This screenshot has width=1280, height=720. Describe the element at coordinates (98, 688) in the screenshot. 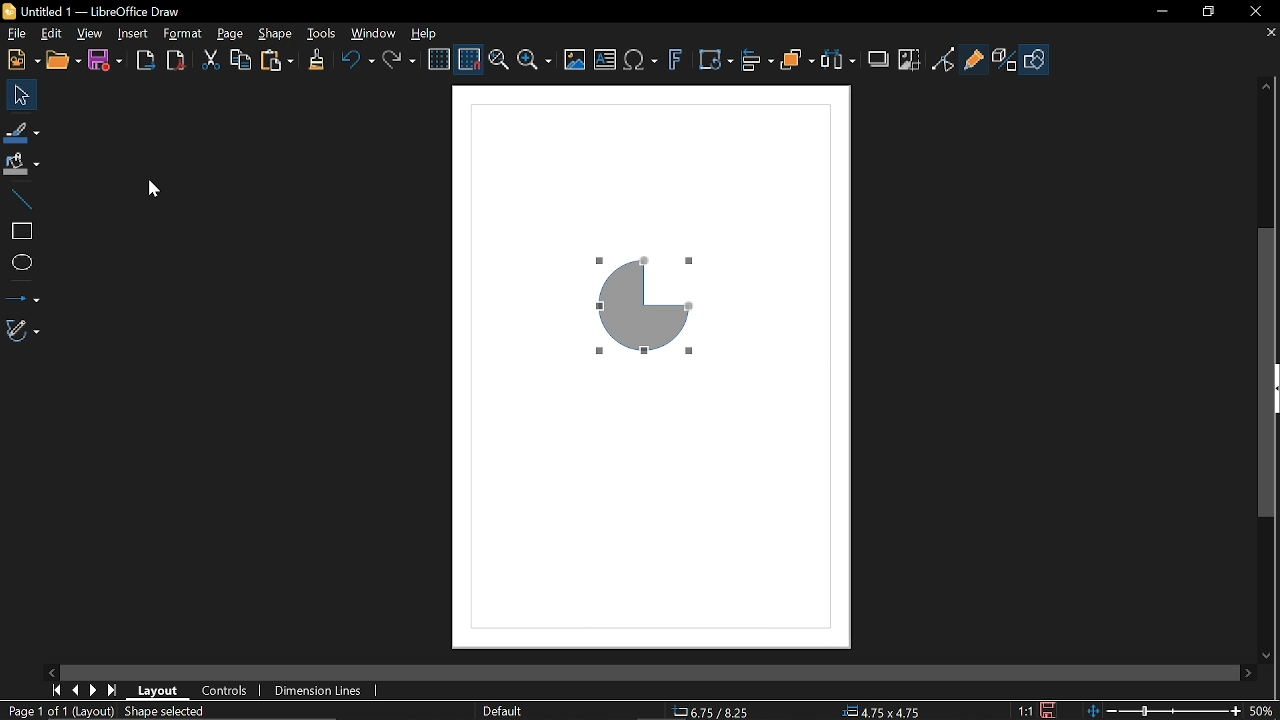

I see `` at that location.